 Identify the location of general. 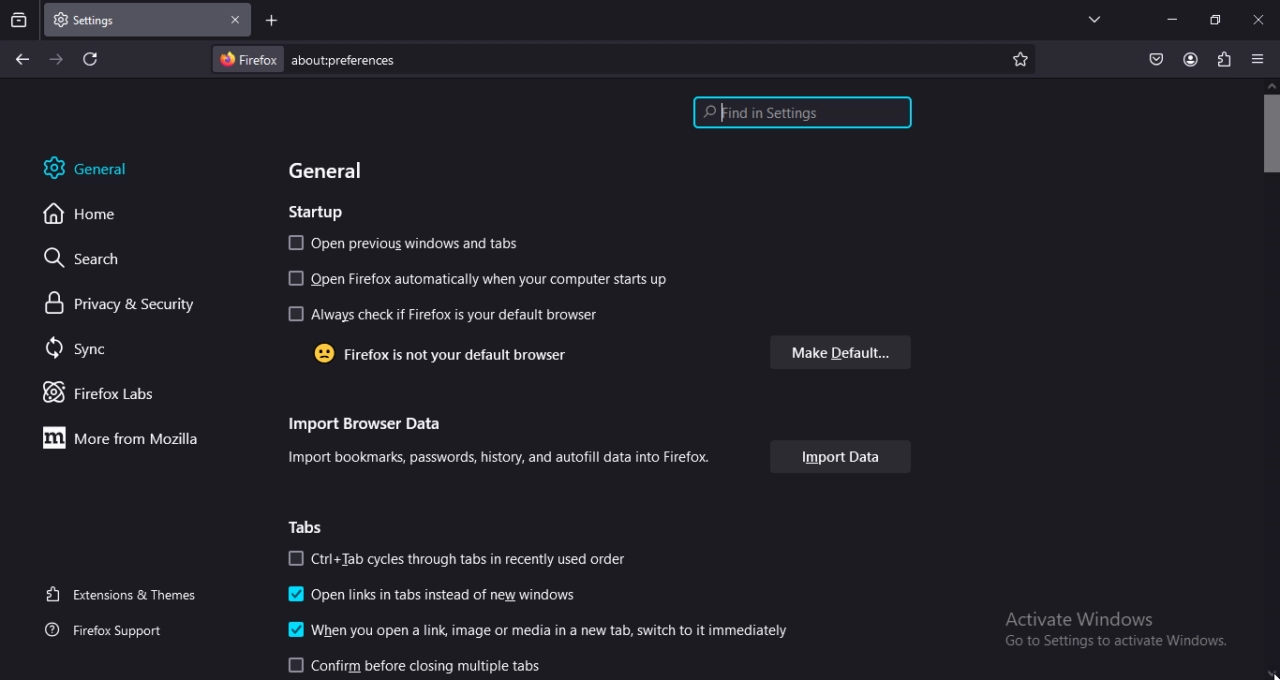
(96, 167).